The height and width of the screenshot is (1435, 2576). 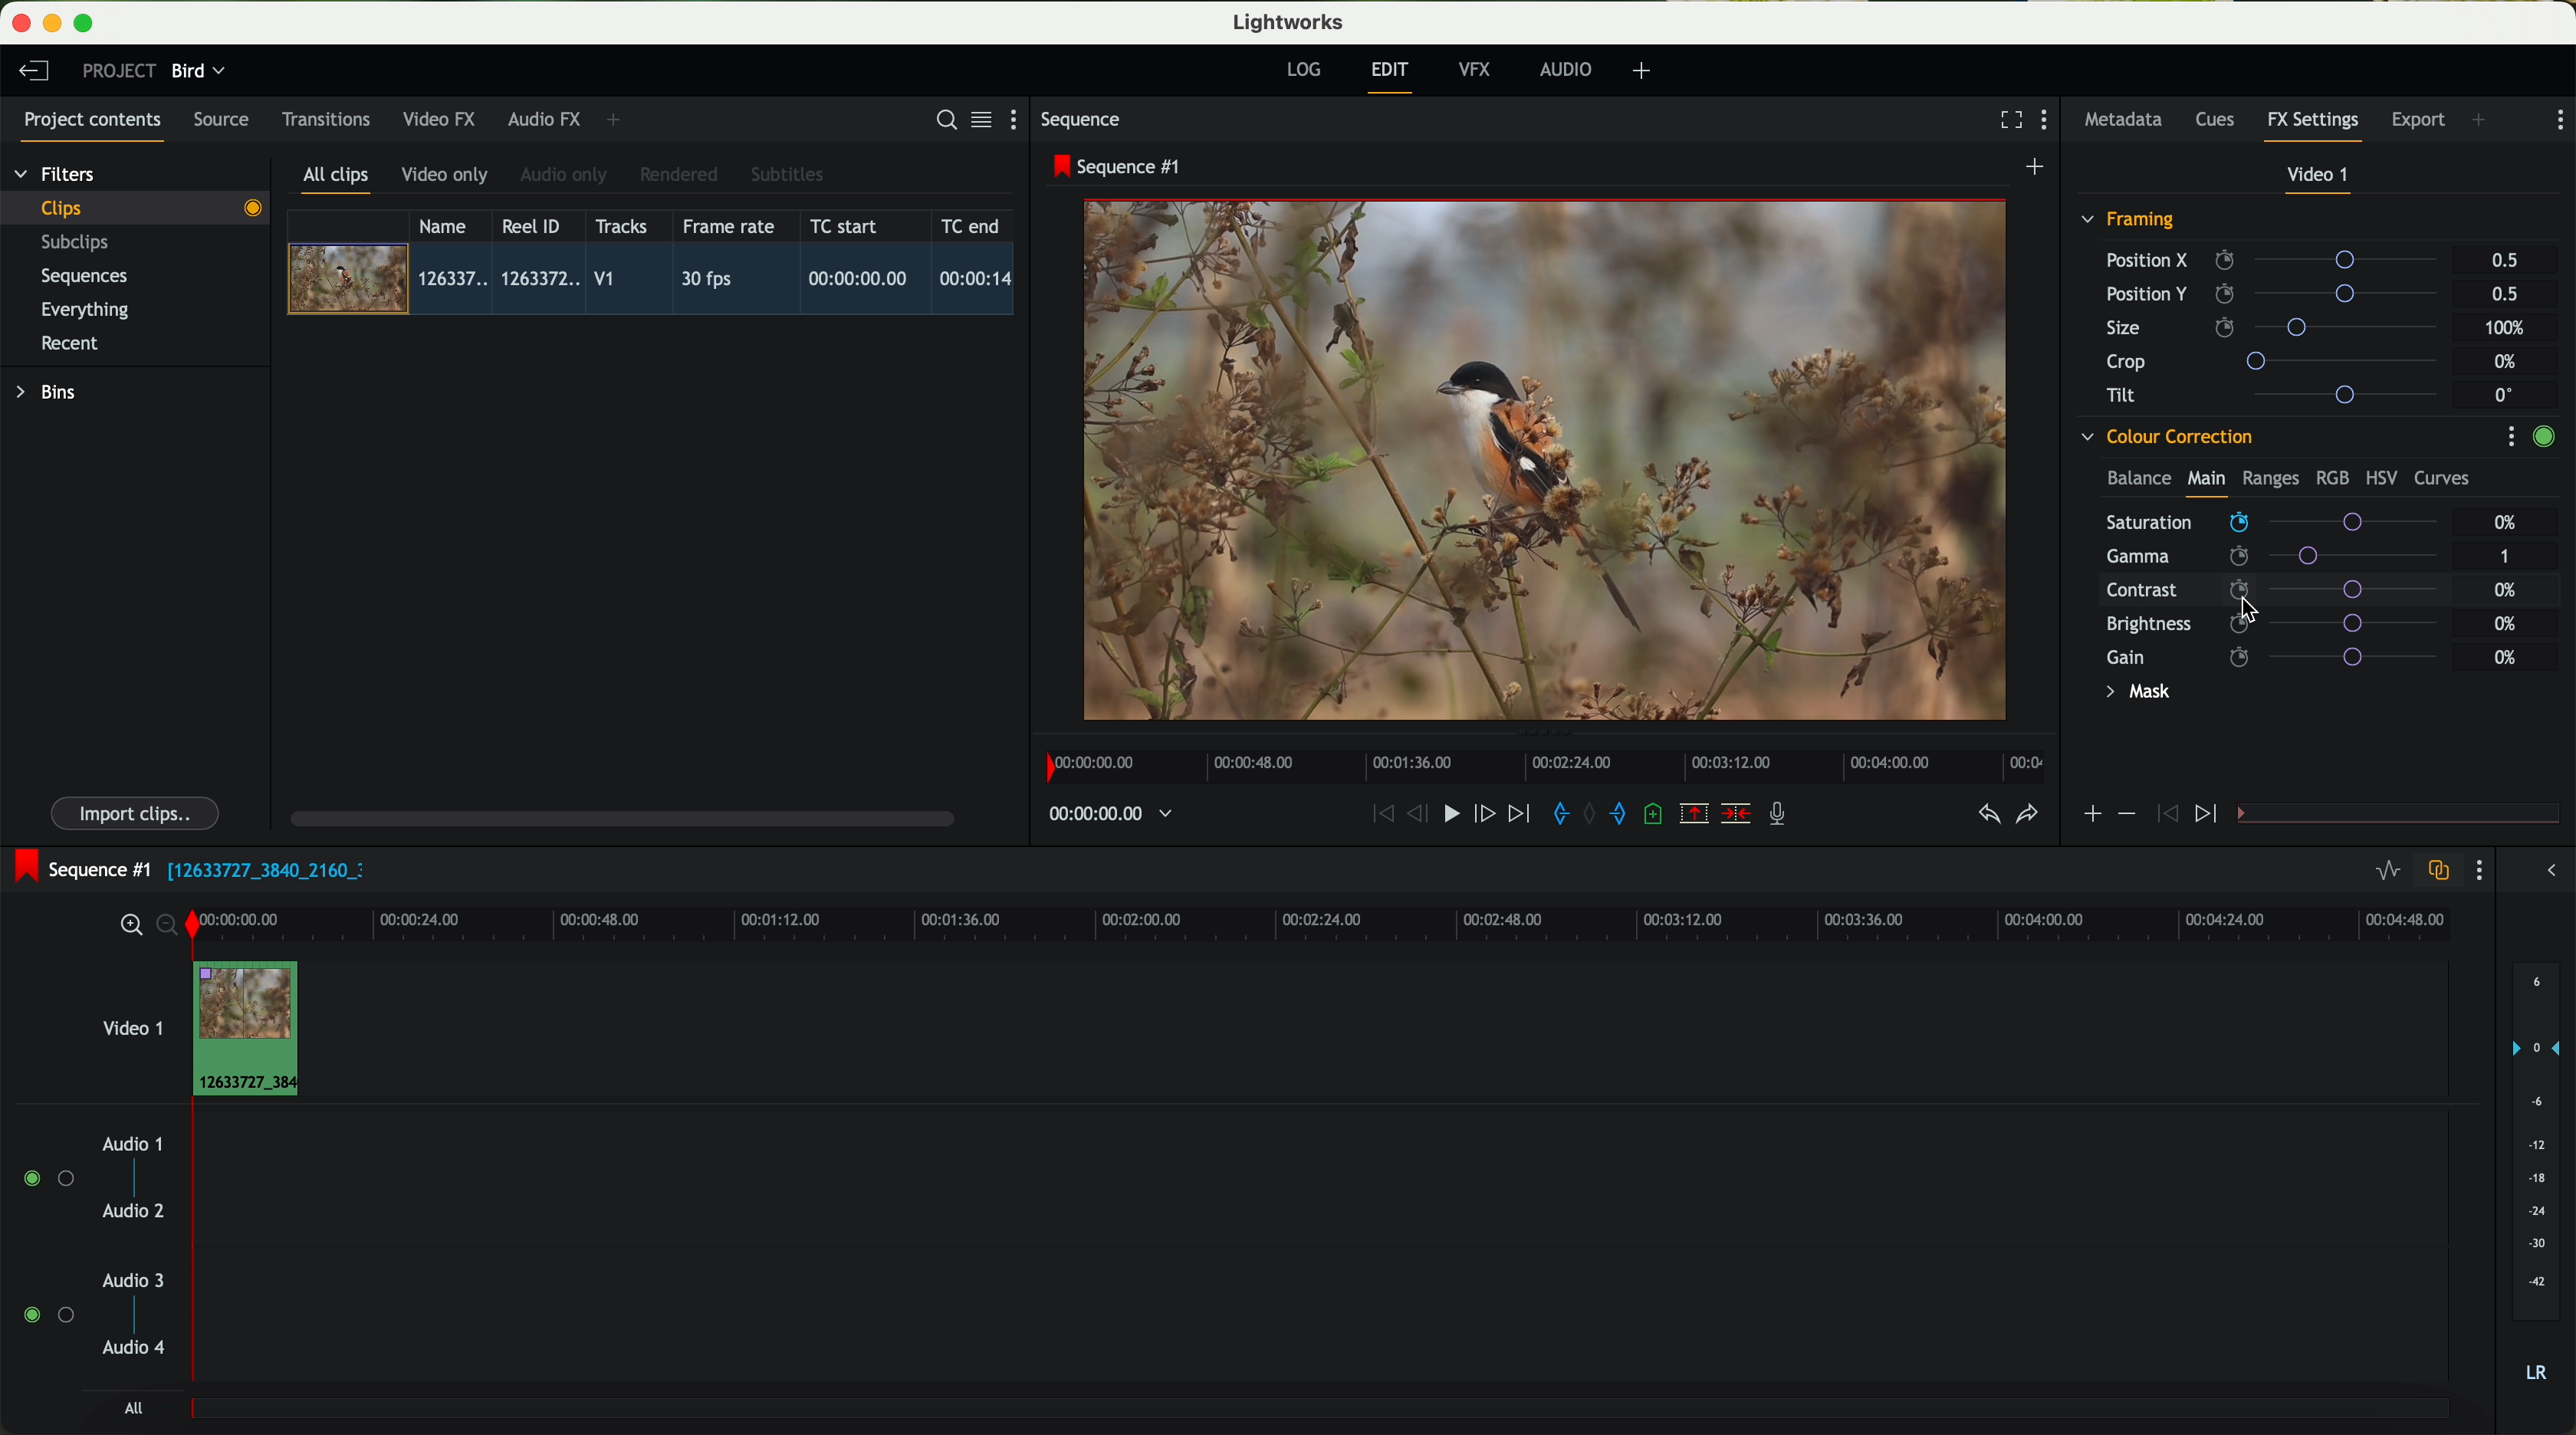 What do you see at coordinates (618, 120) in the screenshot?
I see `add panel` at bounding box center [618, 120].